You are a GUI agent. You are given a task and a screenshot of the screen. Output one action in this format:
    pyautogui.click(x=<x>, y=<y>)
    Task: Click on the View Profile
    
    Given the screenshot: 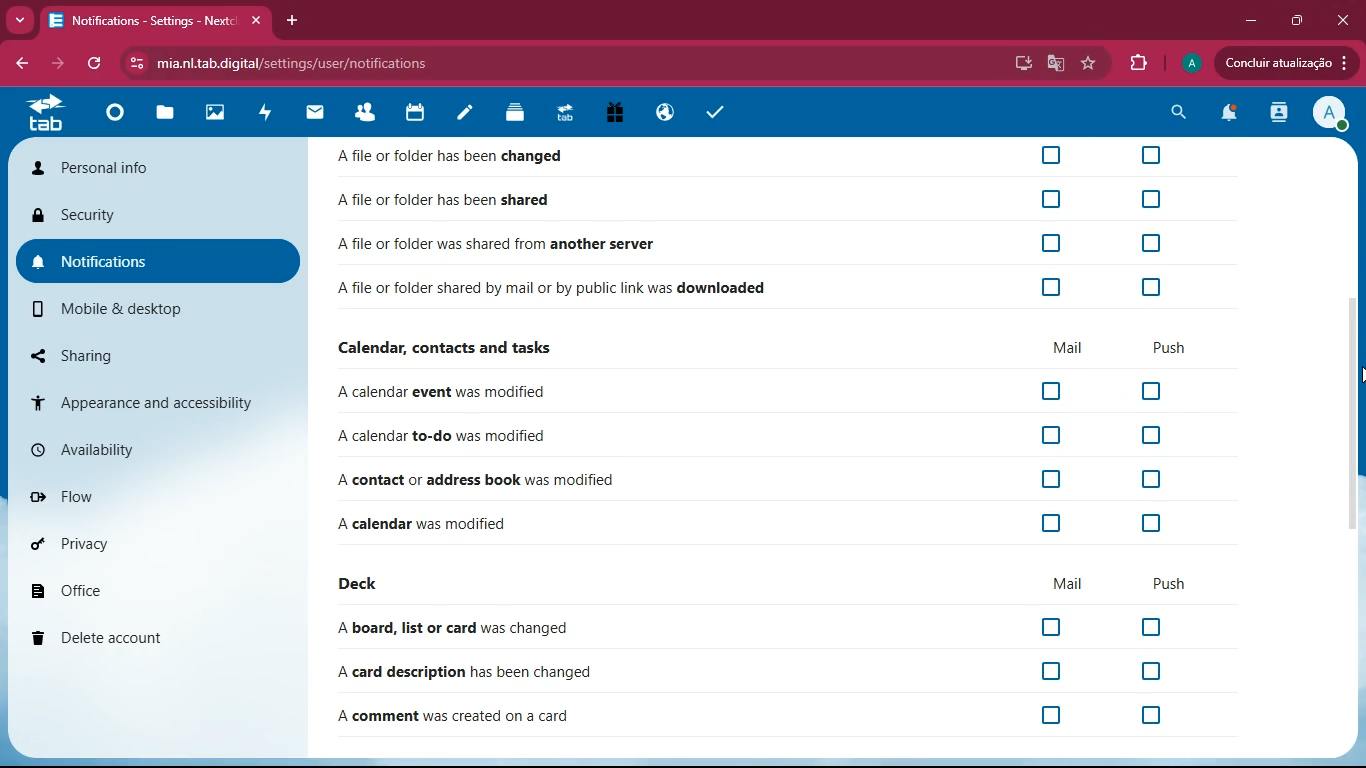 What is the action you would take?
    pyautogui.click(x=1330, y=114)
    